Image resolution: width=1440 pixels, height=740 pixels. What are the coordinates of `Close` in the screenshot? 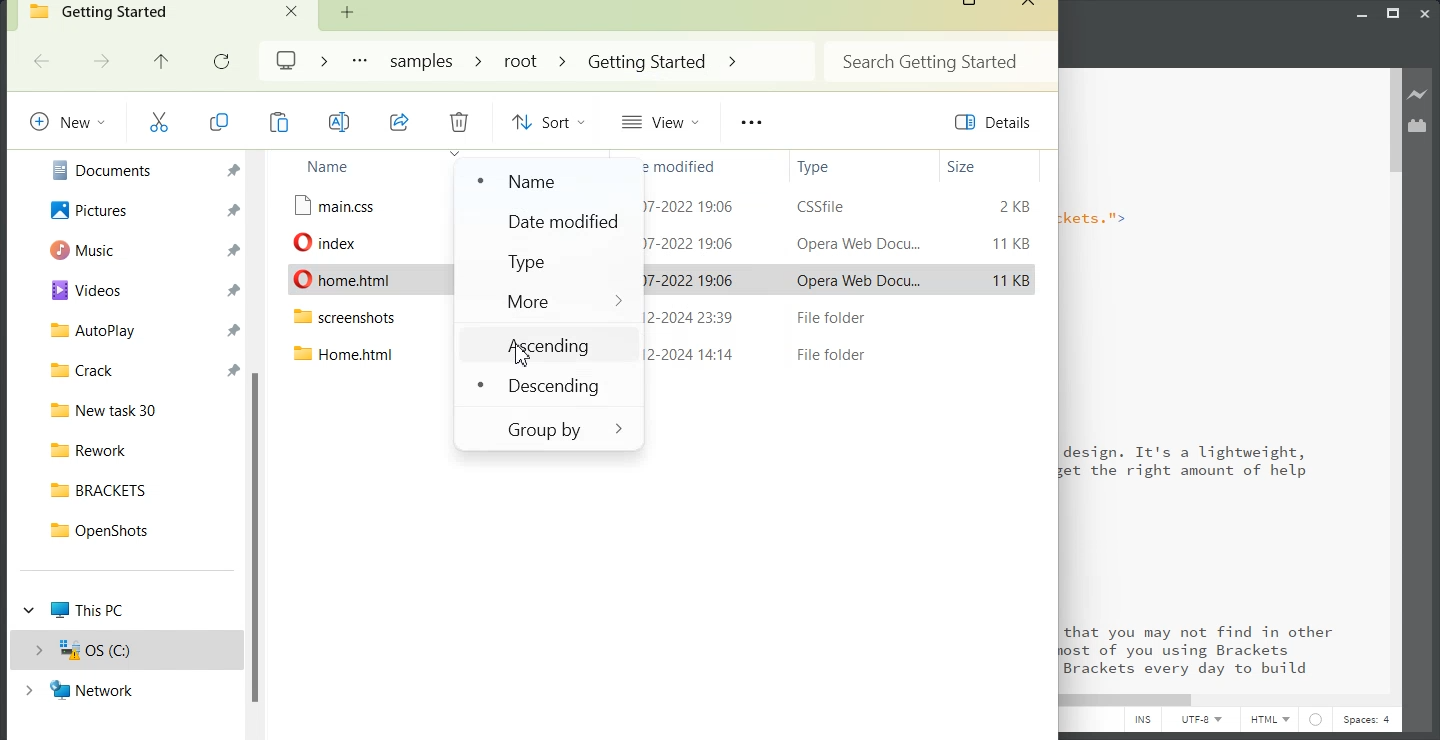 It's located at (1027, 5).